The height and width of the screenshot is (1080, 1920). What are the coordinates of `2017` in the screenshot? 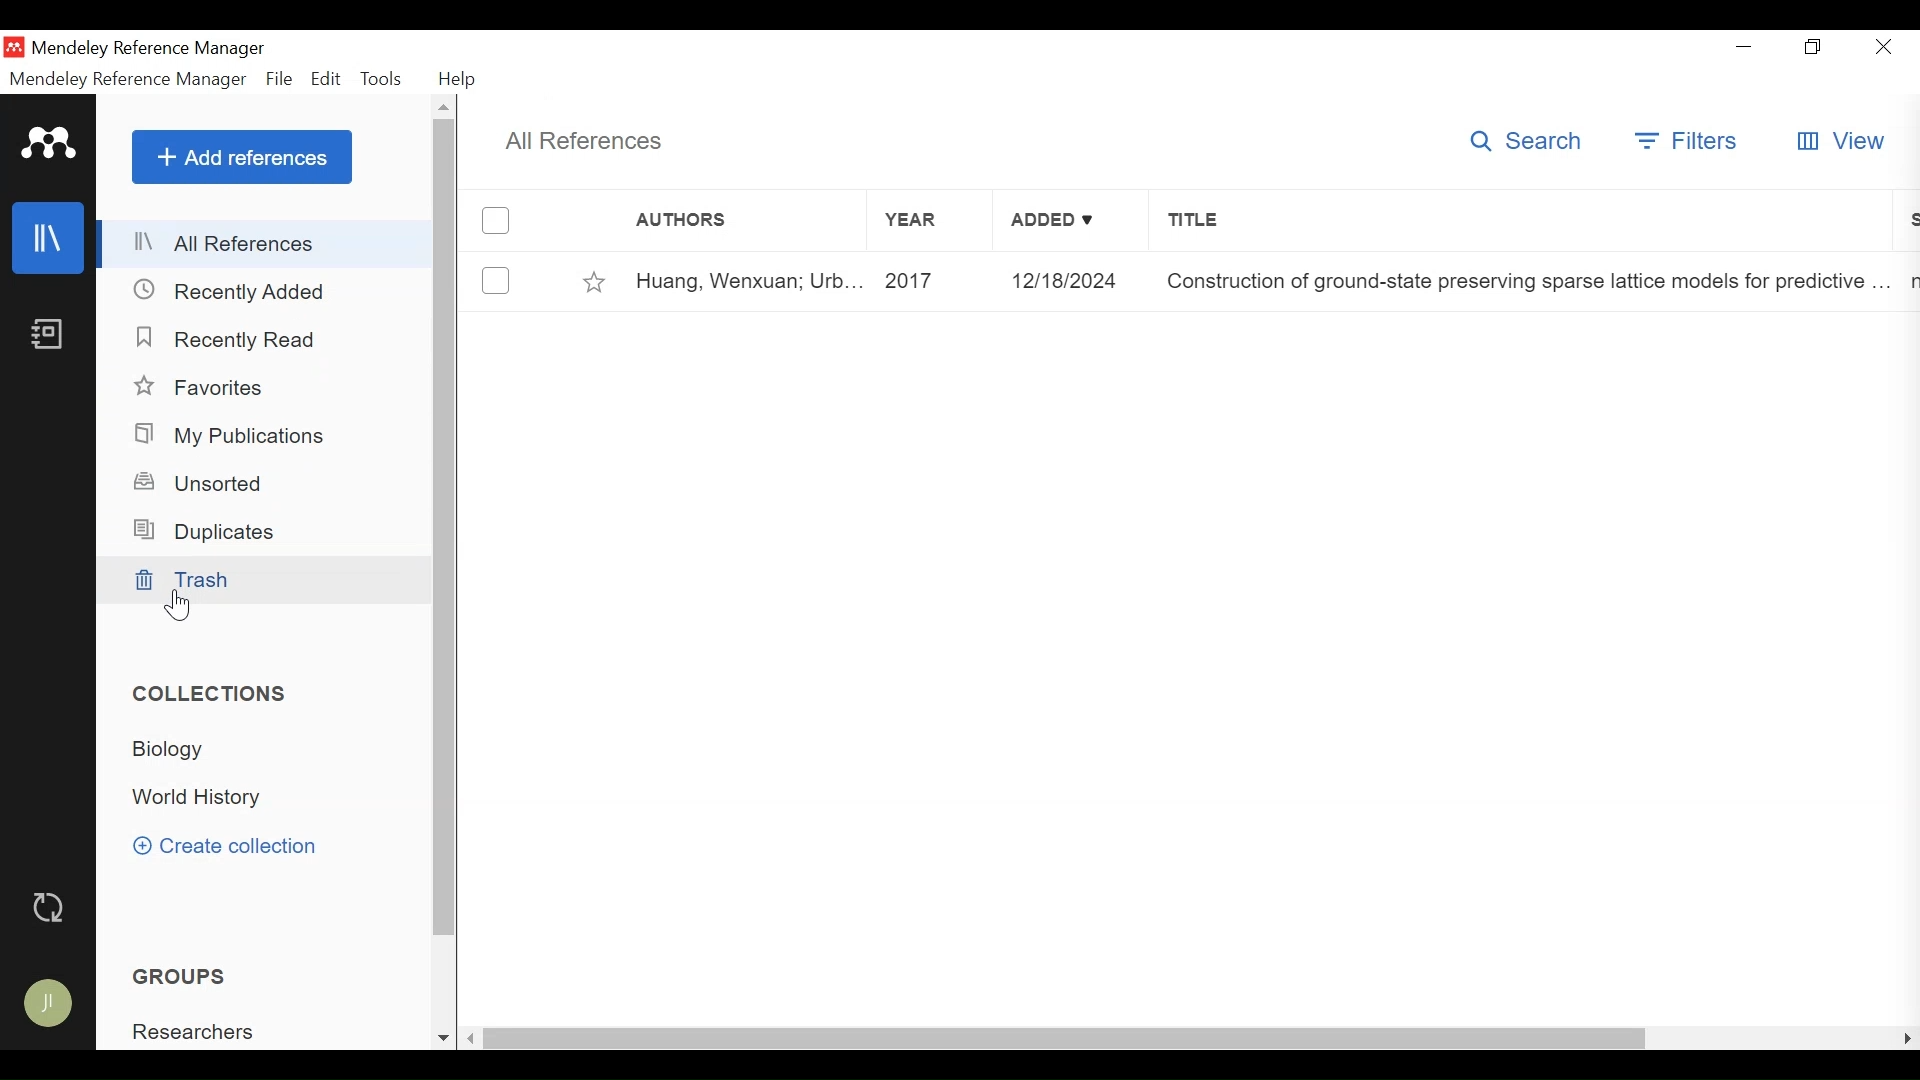 It's located at (934, 282).